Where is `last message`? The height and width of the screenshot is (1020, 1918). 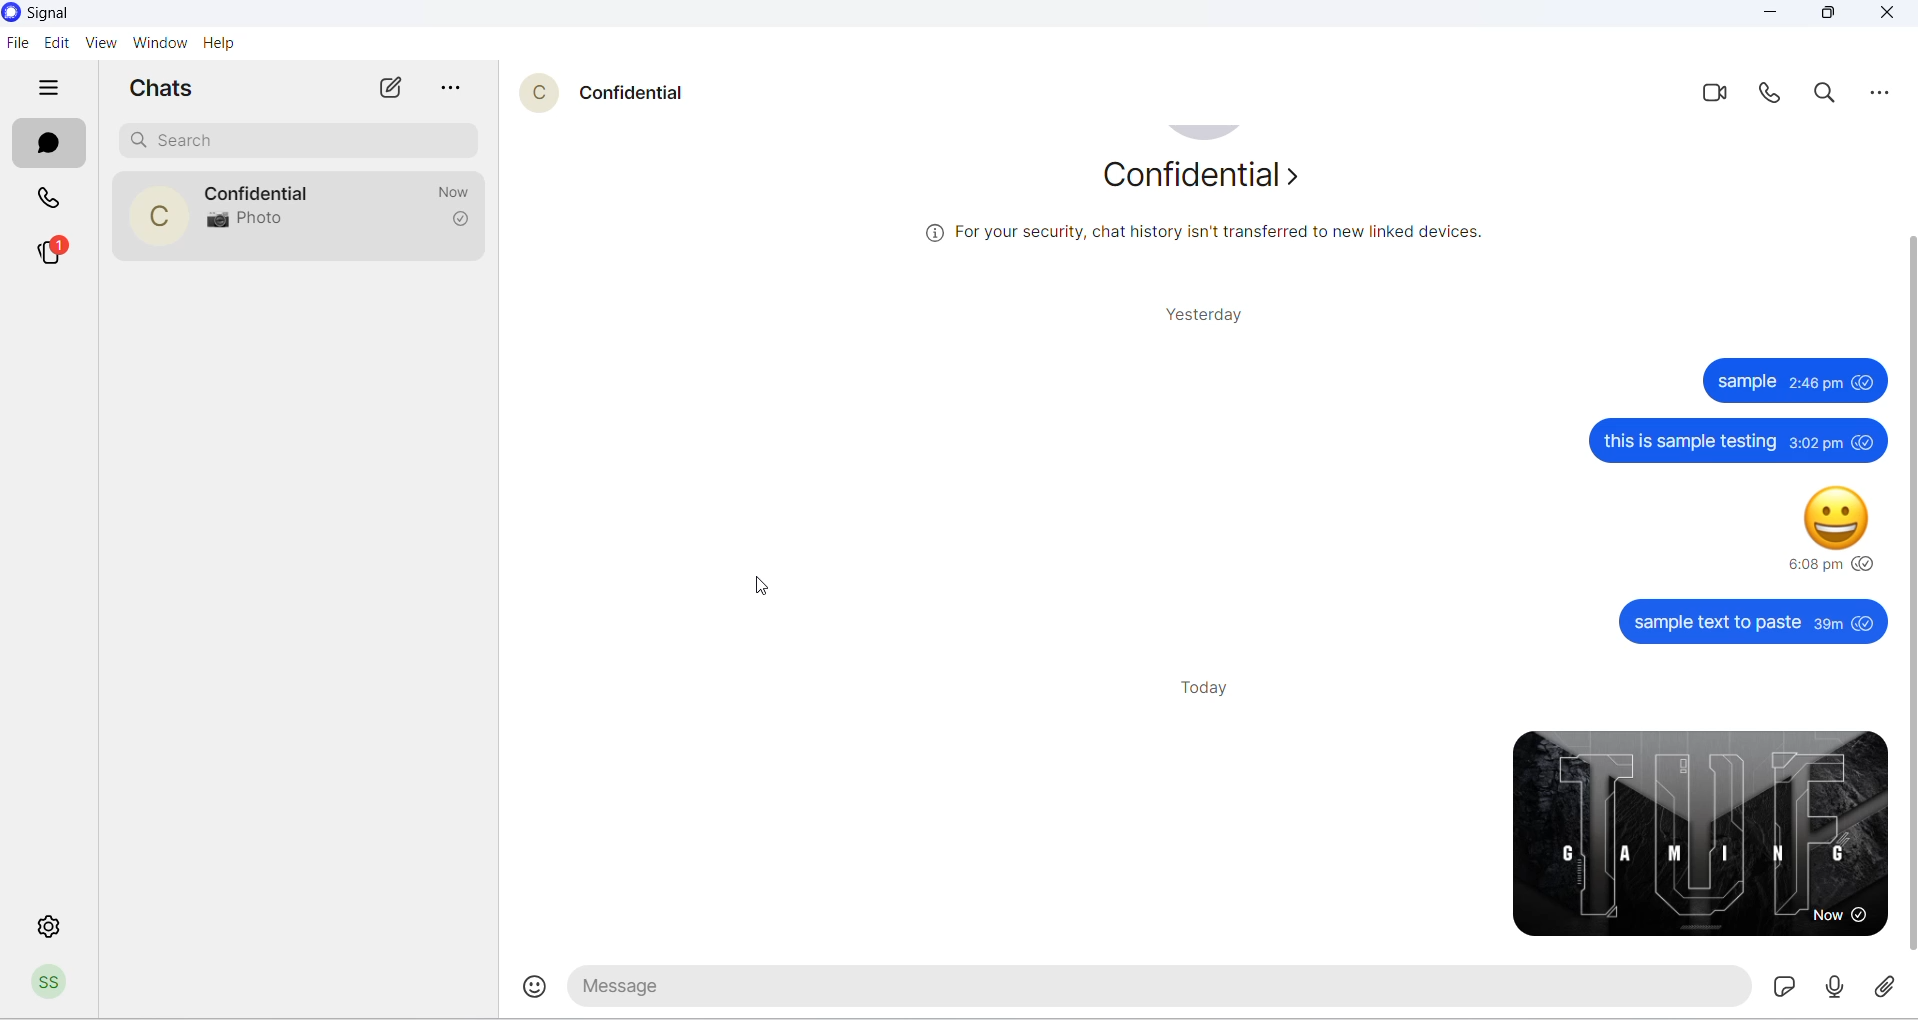 last message is located at coordinates (248, 221).